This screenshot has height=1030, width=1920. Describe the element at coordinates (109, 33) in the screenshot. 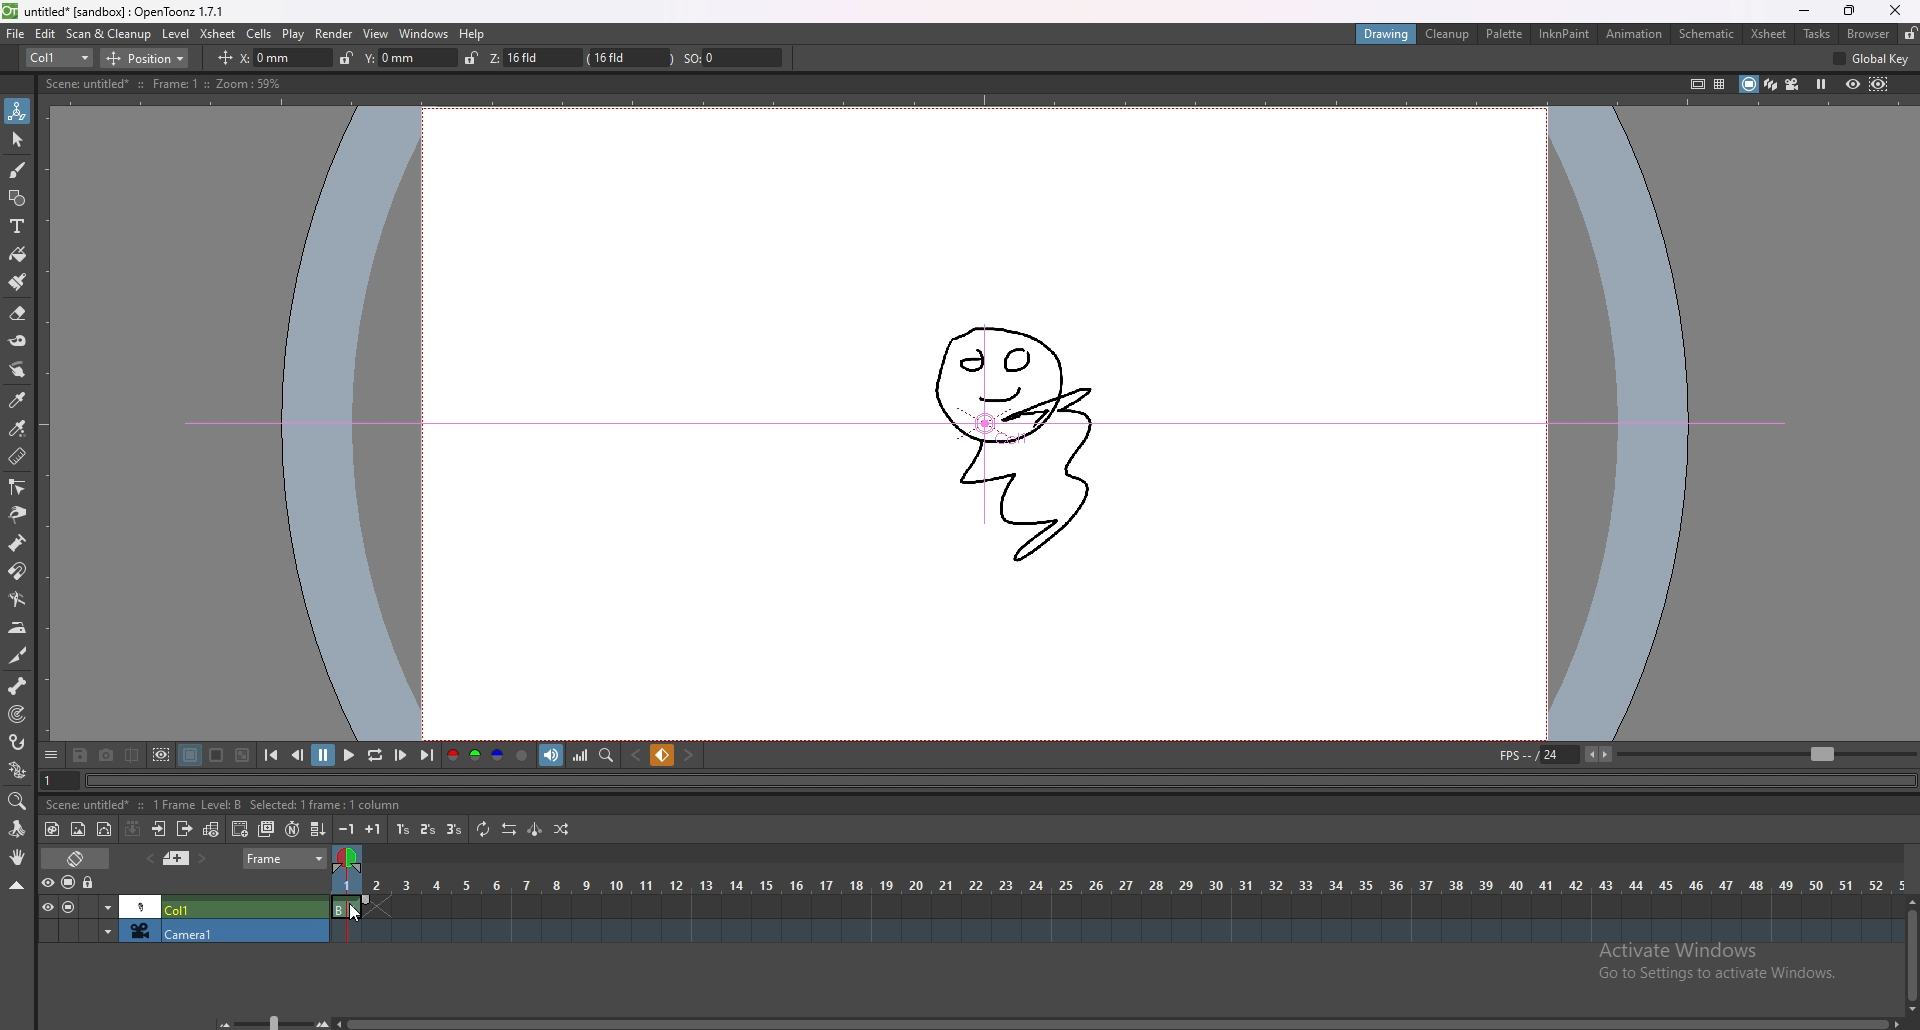

I see `scan and cleanup` at that location.